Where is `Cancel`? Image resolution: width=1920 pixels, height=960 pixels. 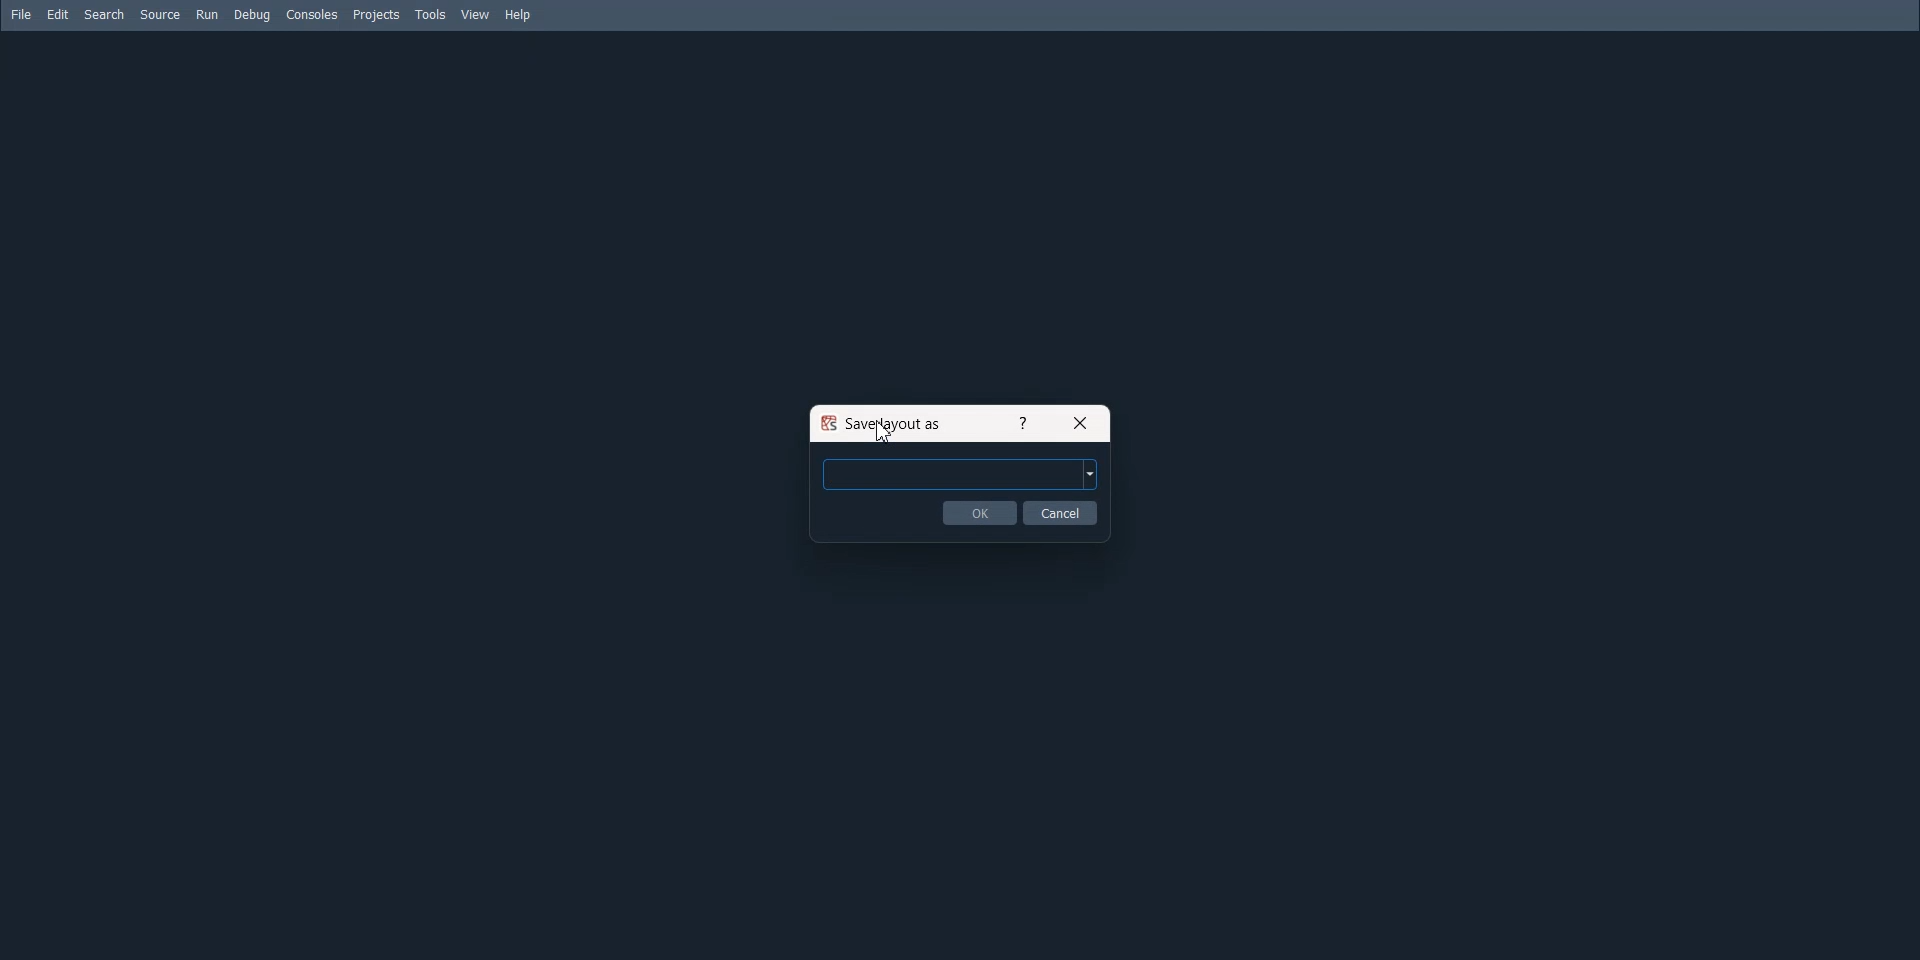
Cancel is located at coordinates (1062, 512).